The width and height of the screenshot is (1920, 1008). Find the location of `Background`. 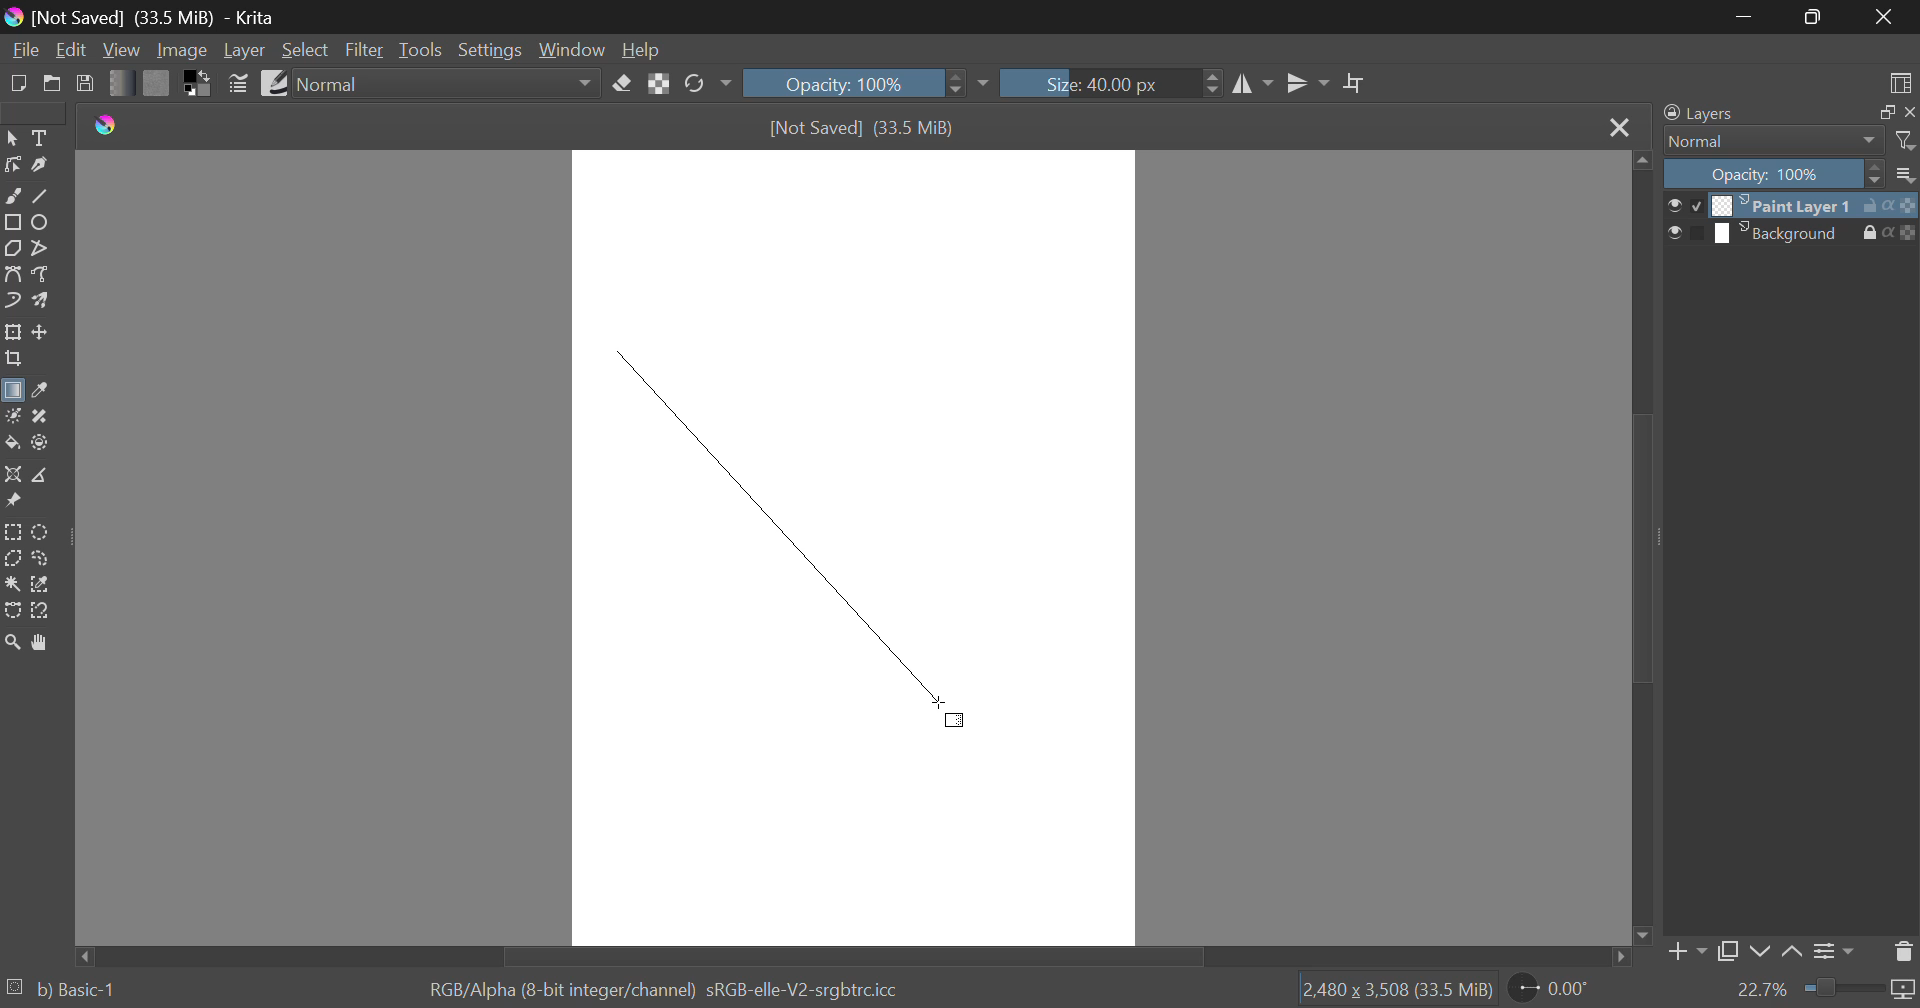

Background is located at coordinates (1783, 234).